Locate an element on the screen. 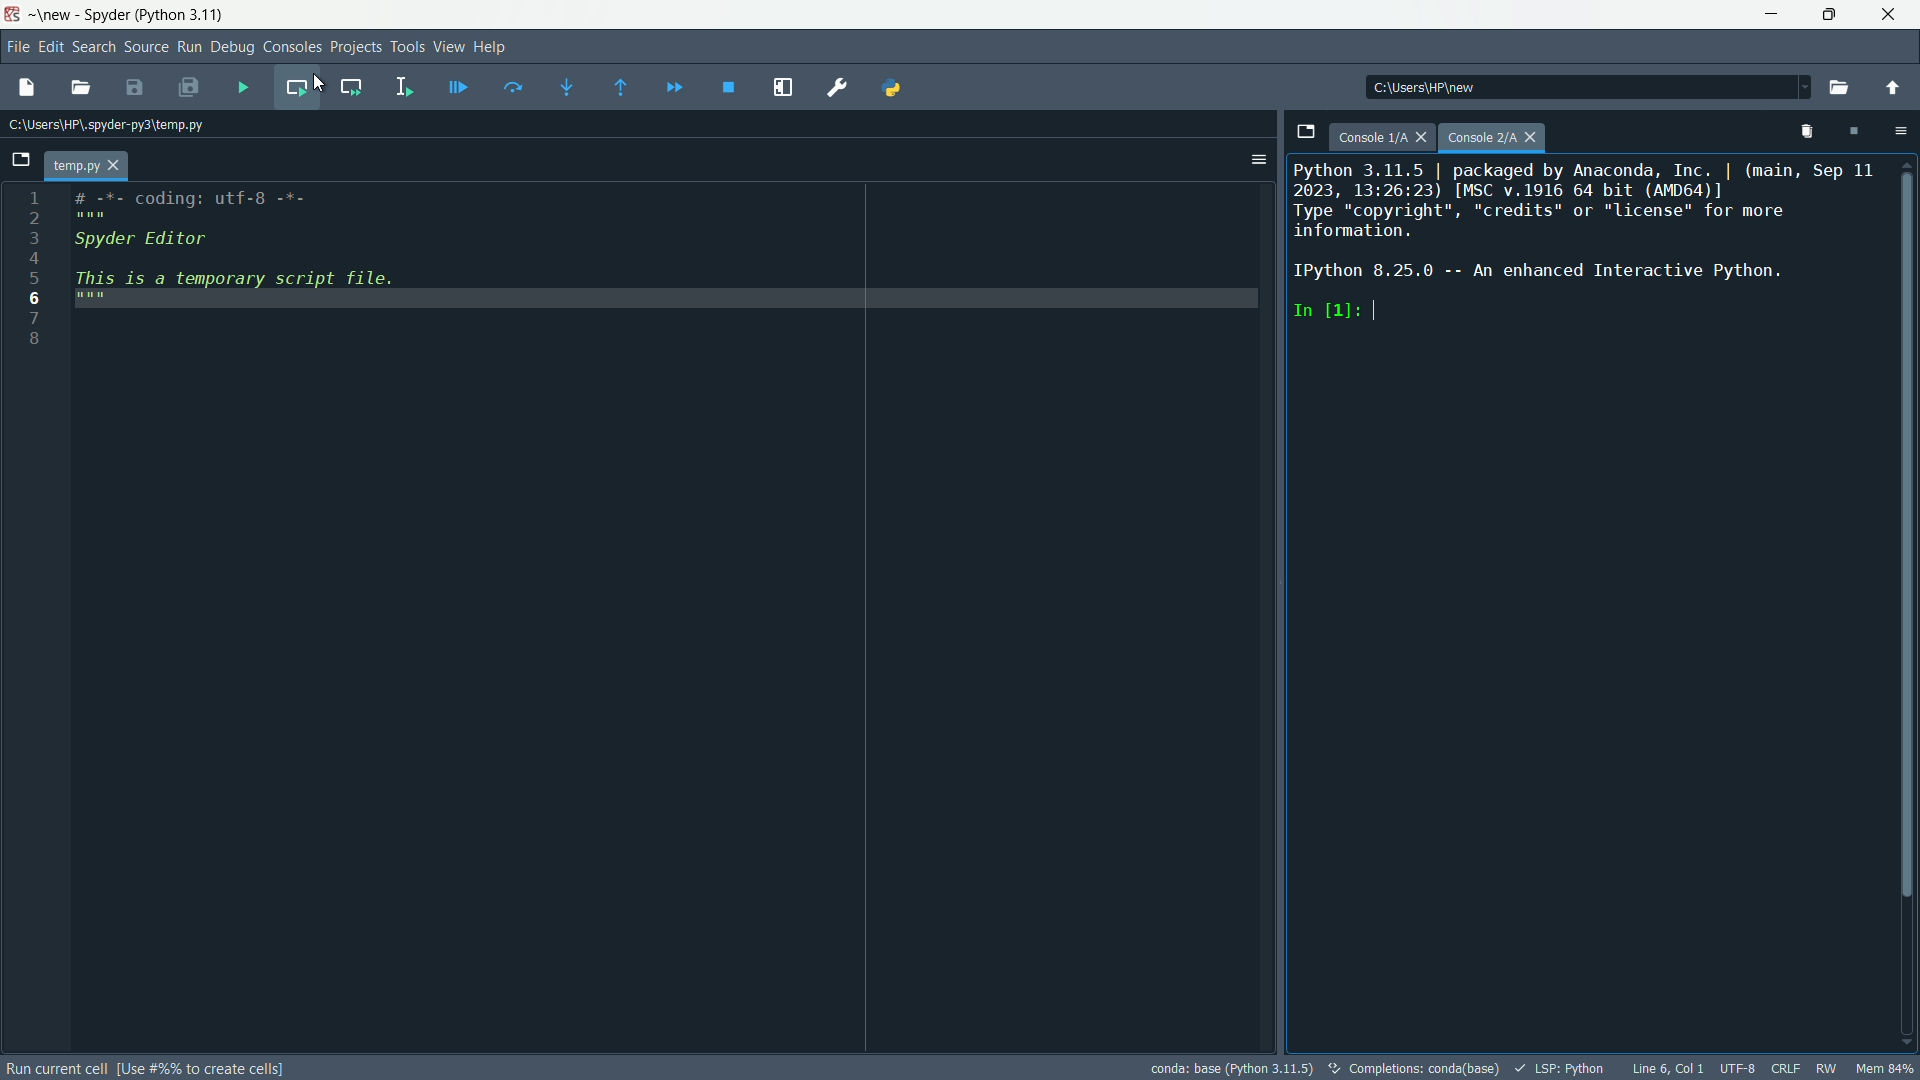 Image resolution: width=1920 pixels, height=1080 pixels. run selection or current line is located at coordinates (411, 86).